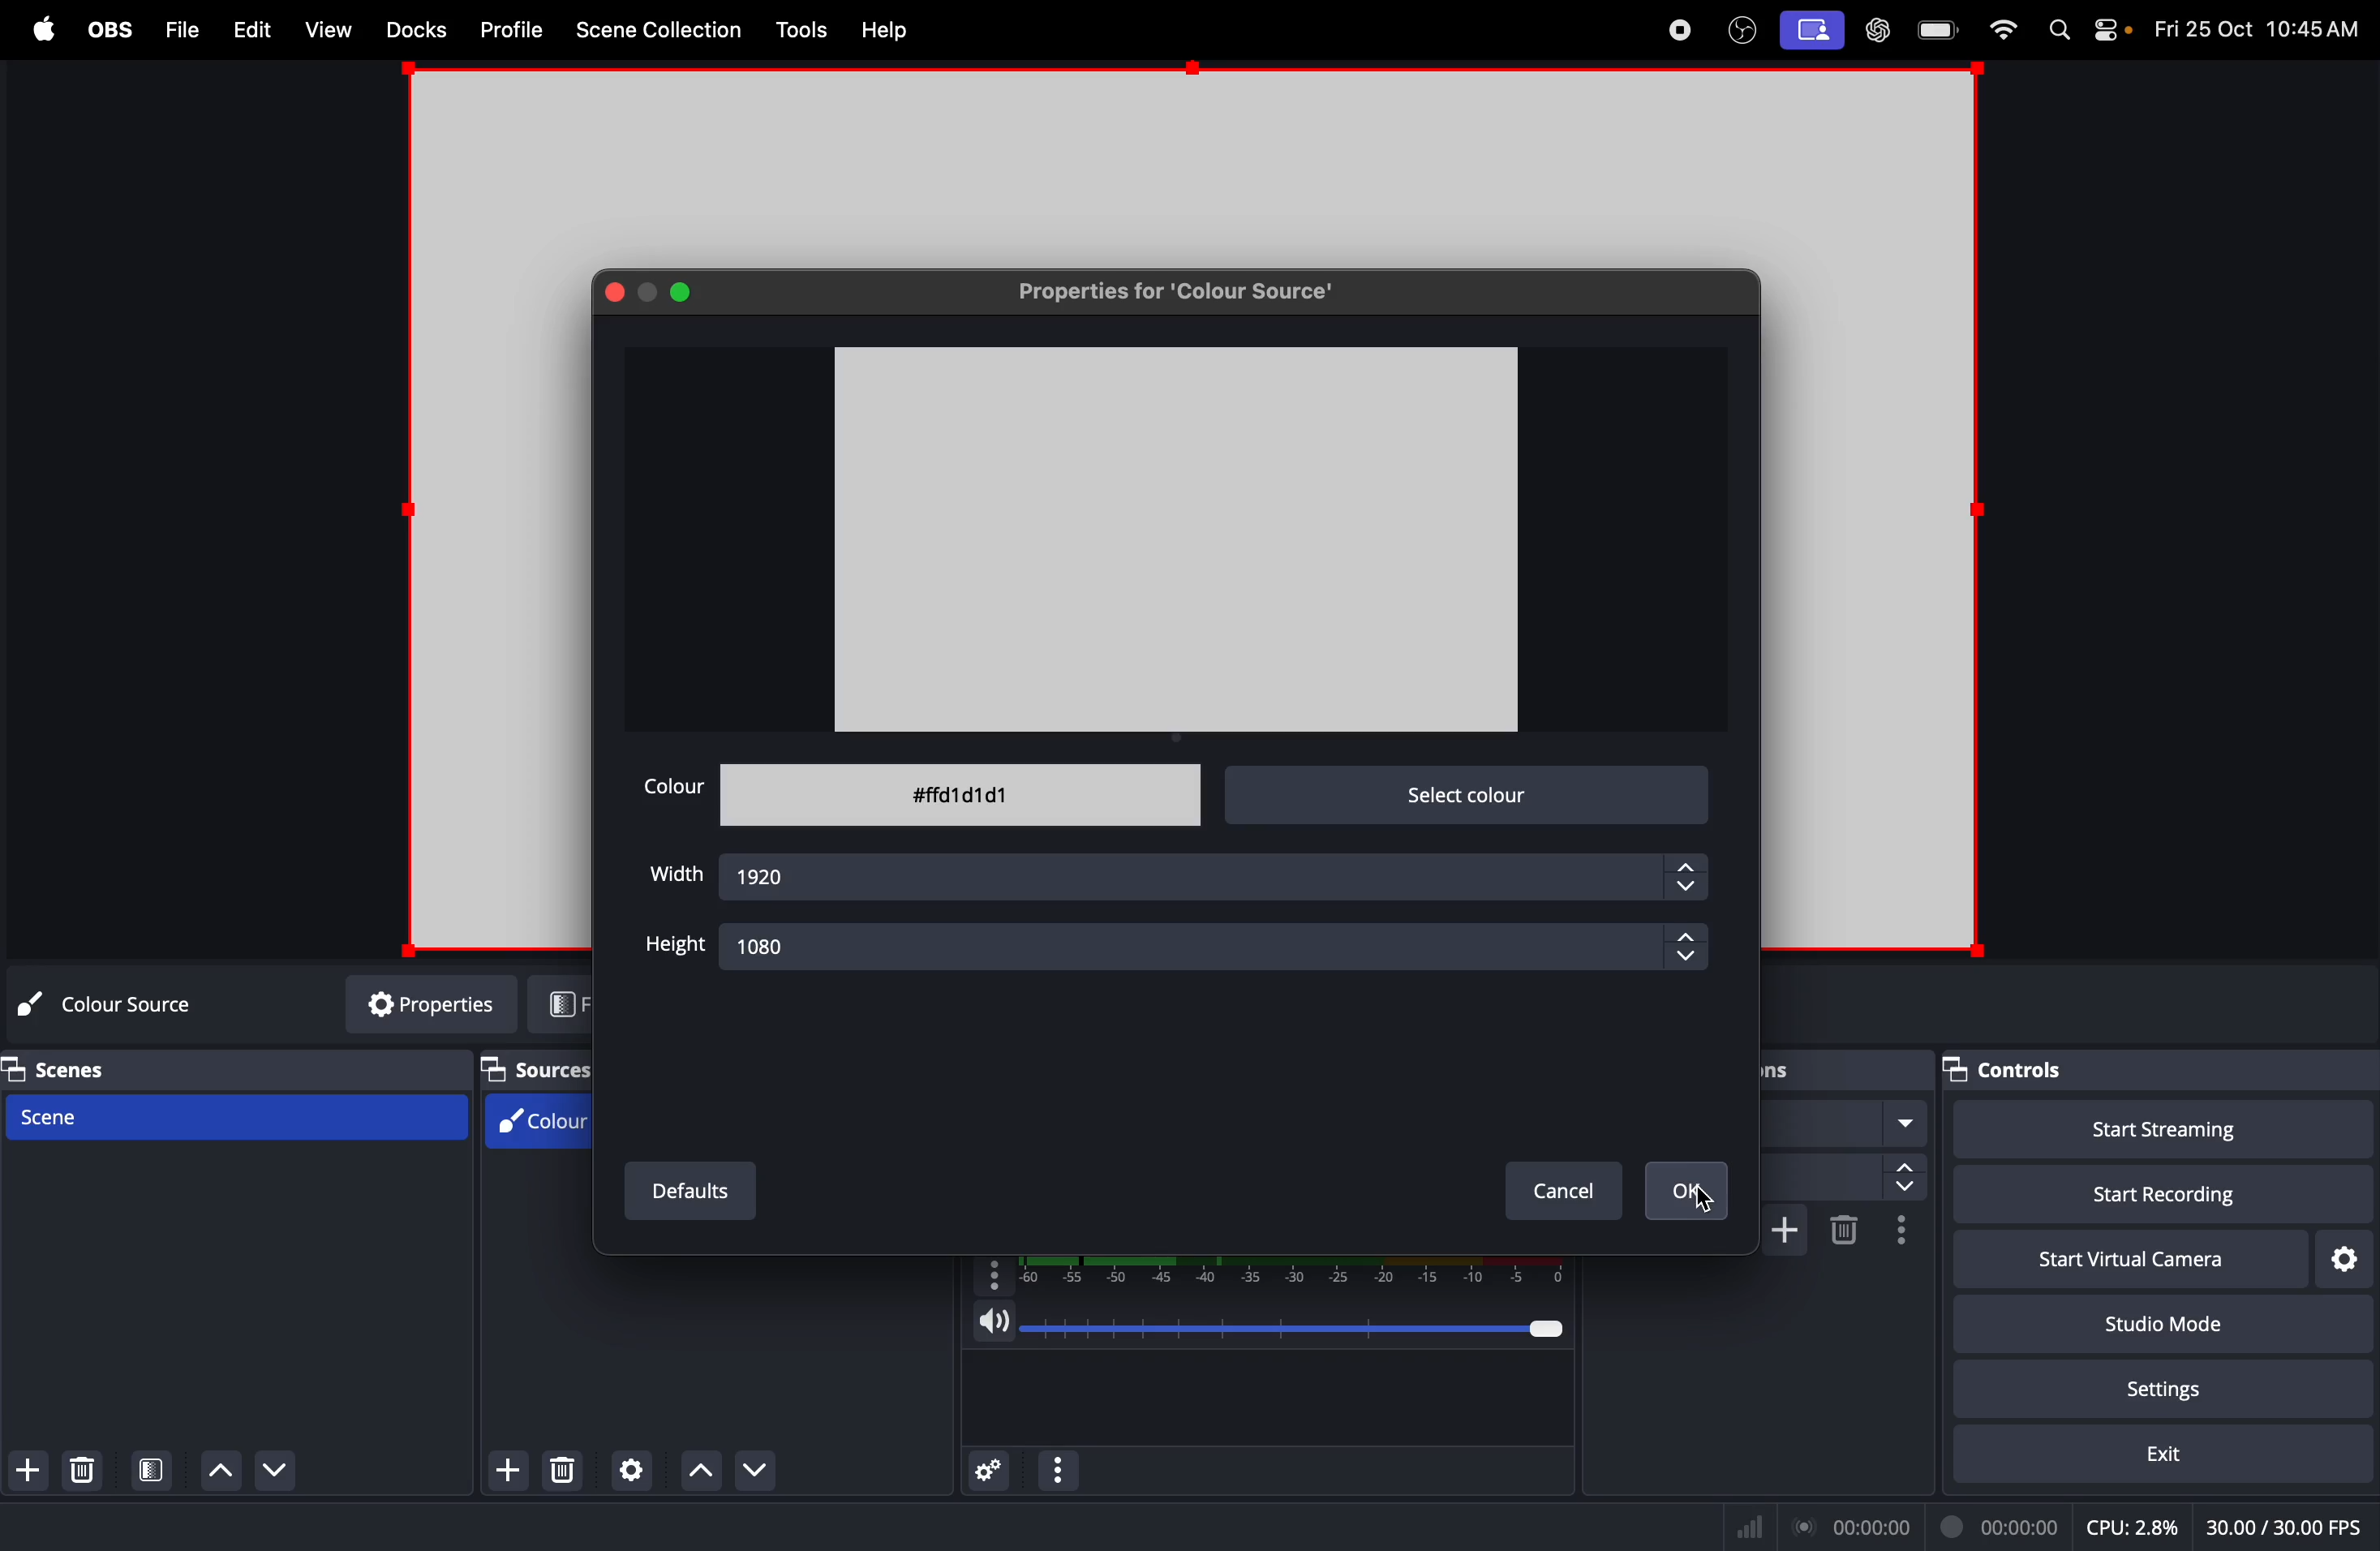 The image size is (2380, 1551). What do you see at coordinates (686, 291) in the screenshot?
I see `maximize` at bounding box center [686, 291].